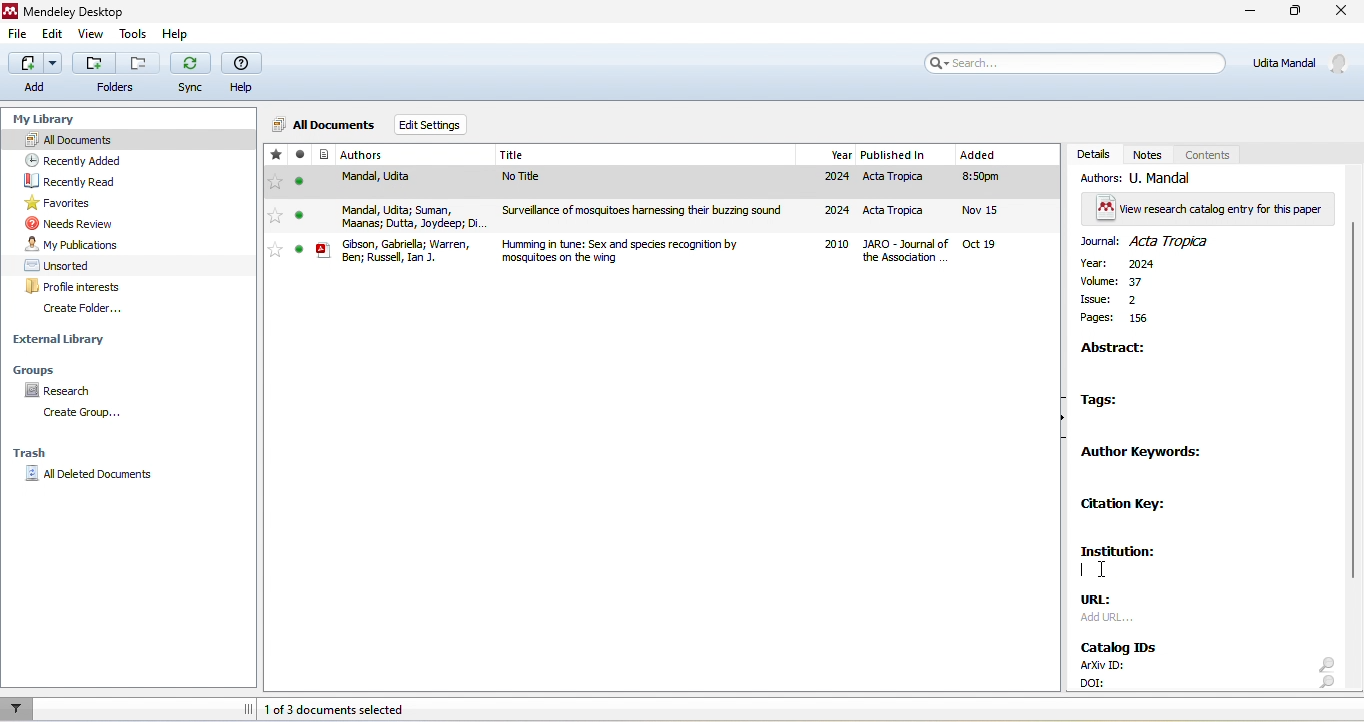  What do you see at coordinates (323, 127) in the screenshot?
I see `all documents` at bounding box center [323, 127].